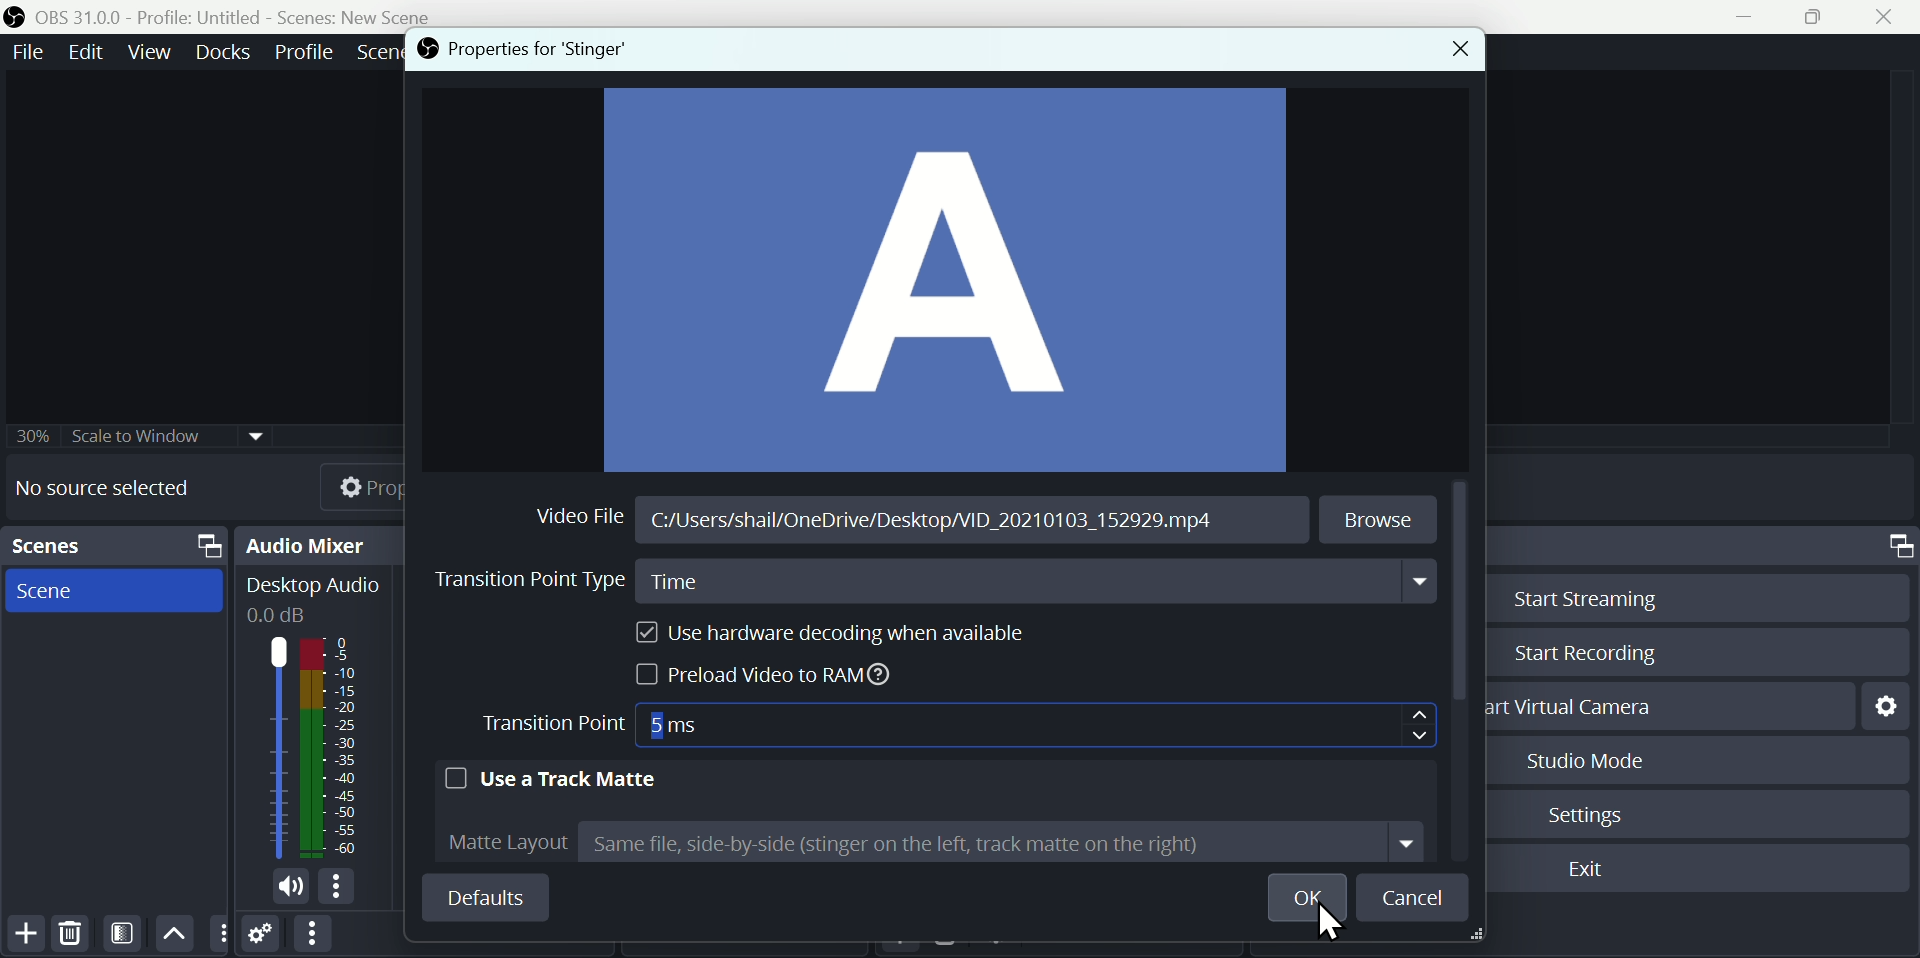  Describe the element at coordinates (341, 888) in the screenshot. I see `more options` at that location.